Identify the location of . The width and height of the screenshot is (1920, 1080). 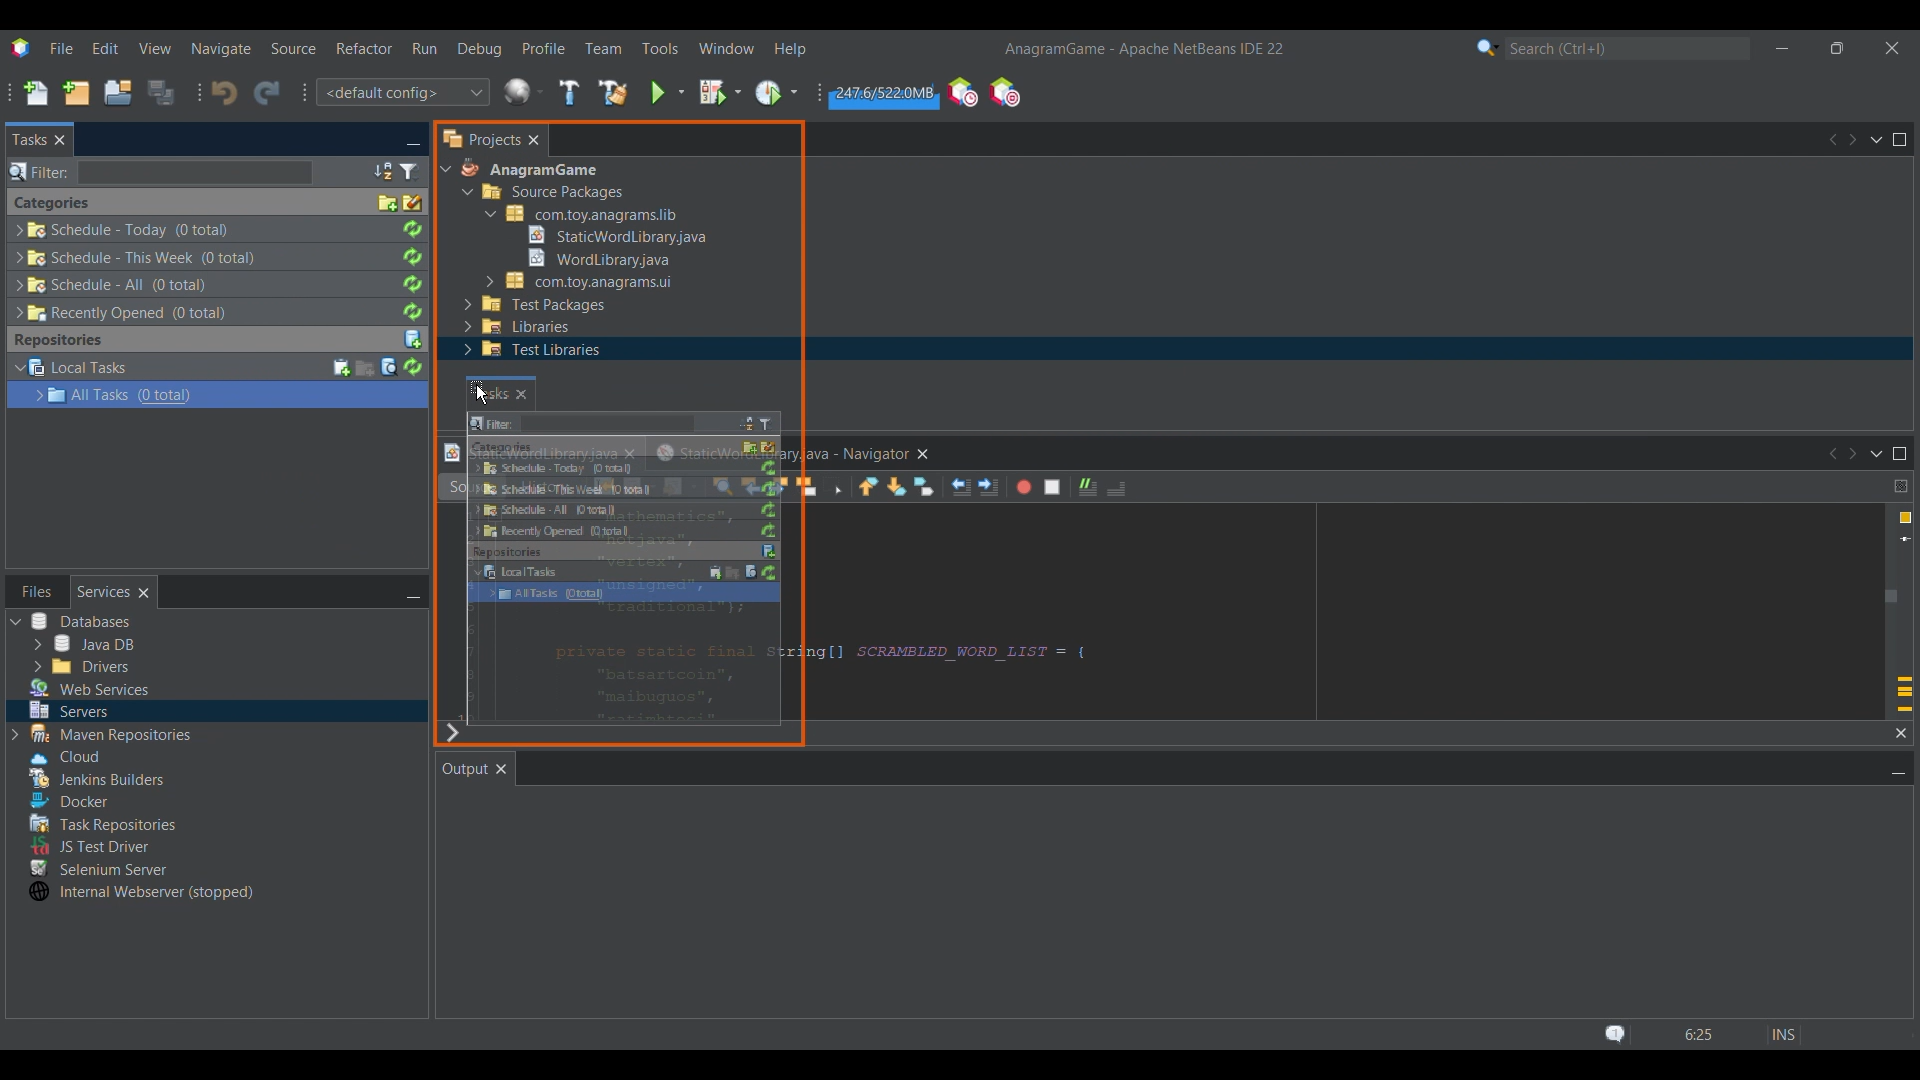
(138, 256).